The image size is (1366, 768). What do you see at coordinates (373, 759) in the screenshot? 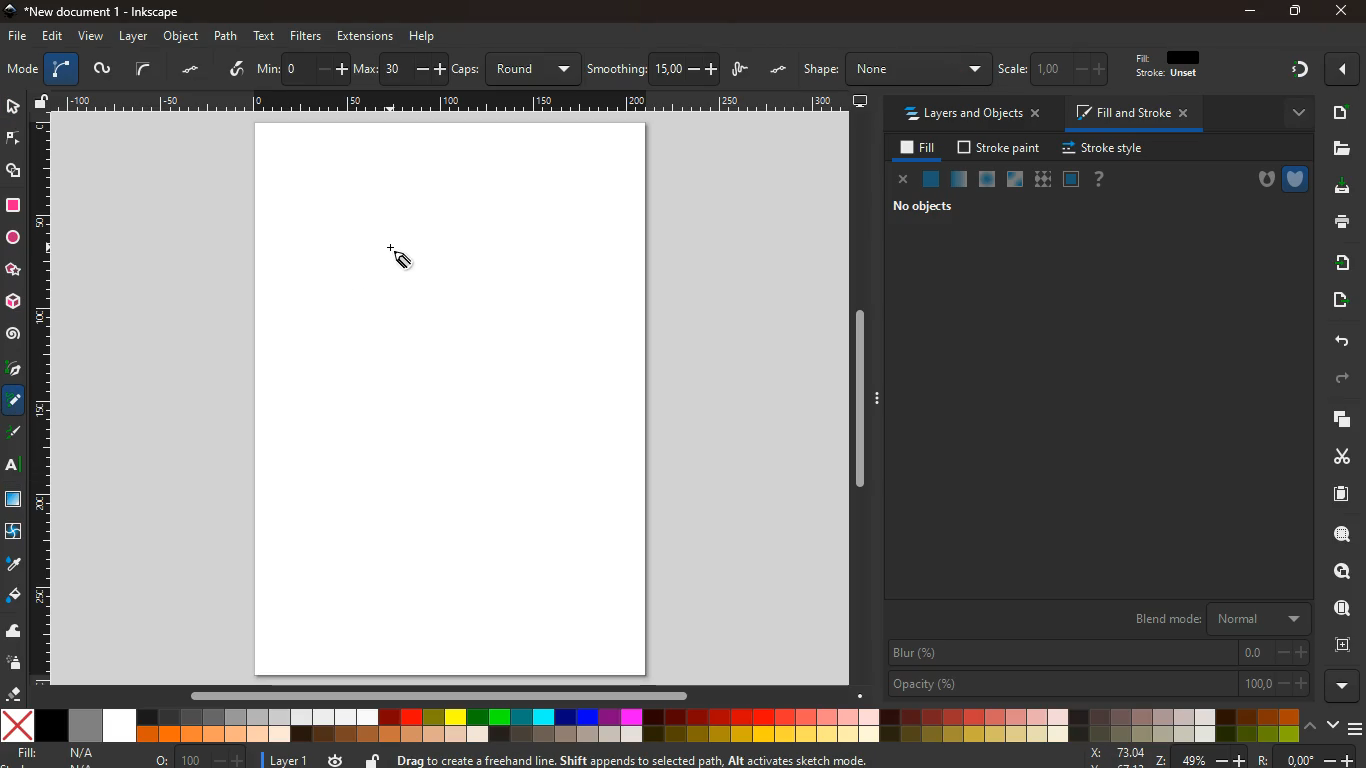
I see `unlock` at bounding box center [373, 759].